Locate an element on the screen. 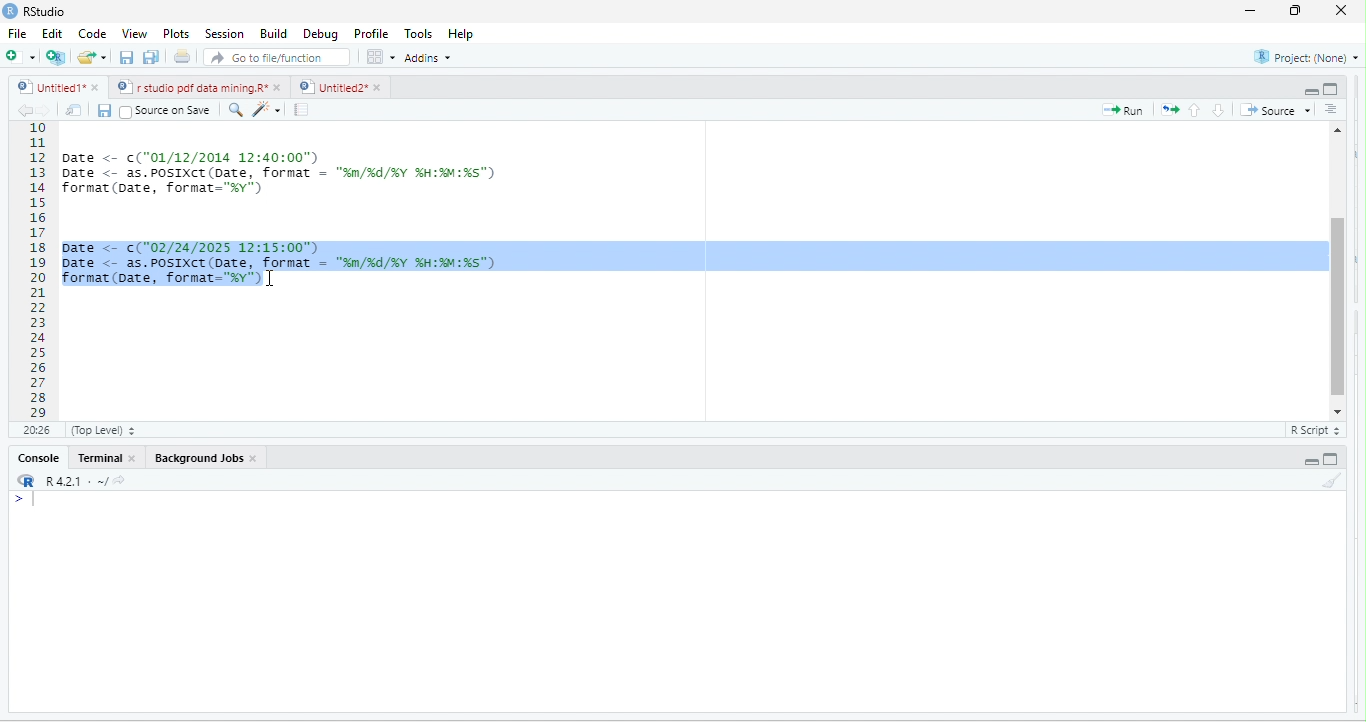 This screenshot has height=722, width=1366. option is located at coordinates (379, 56).